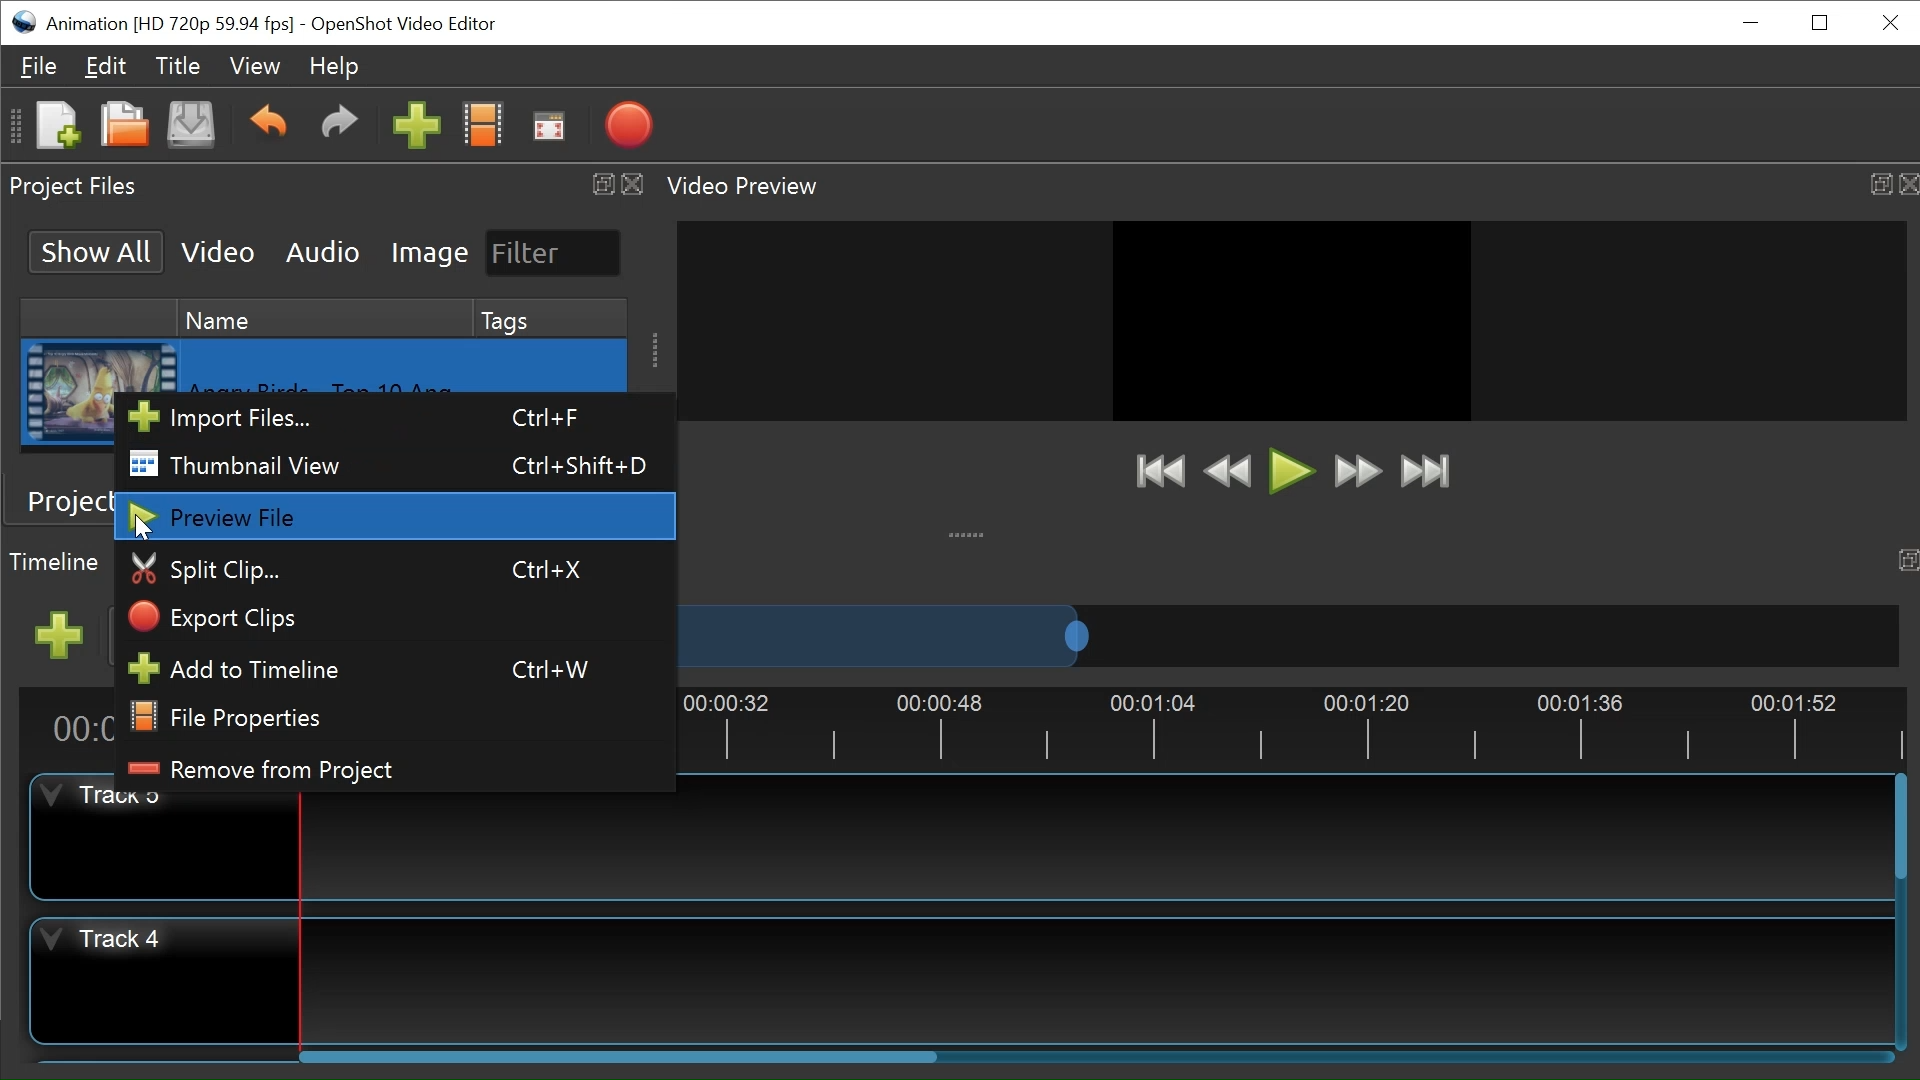  Describe the element at coordinates (551, 320) in the screenshot. I see `Tags` at that location.